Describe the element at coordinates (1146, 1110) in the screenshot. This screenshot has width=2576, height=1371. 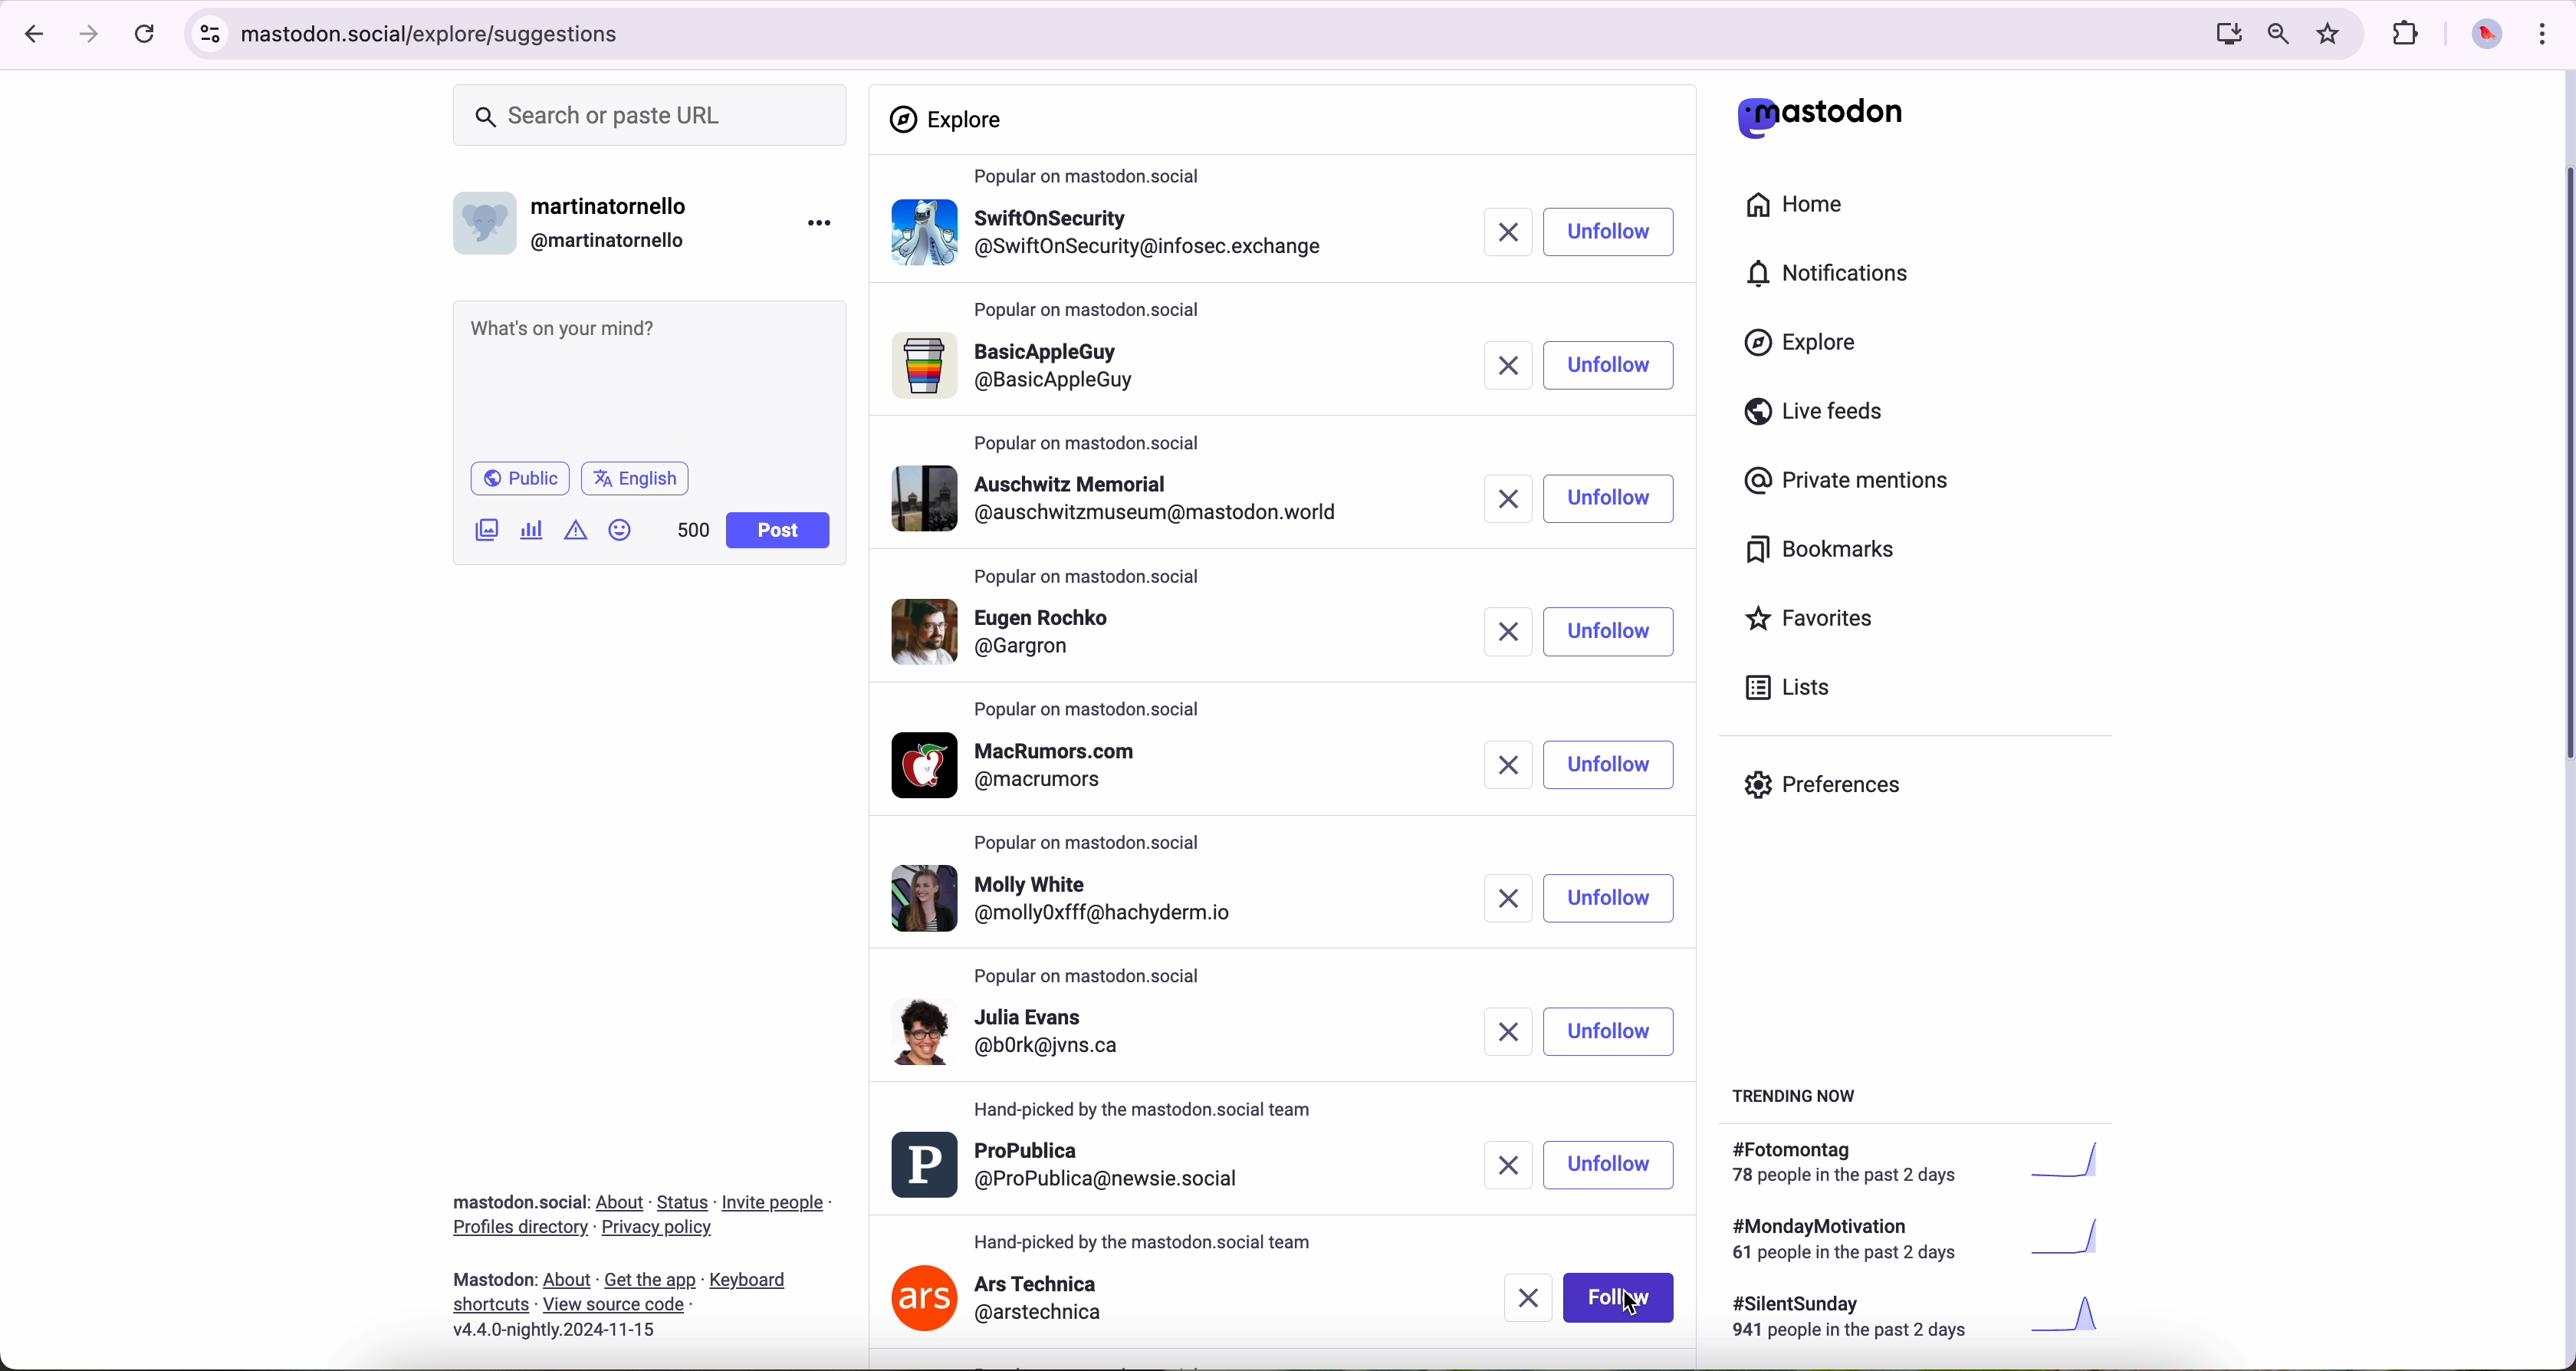
I see `popular on mastodon.social` at that location.